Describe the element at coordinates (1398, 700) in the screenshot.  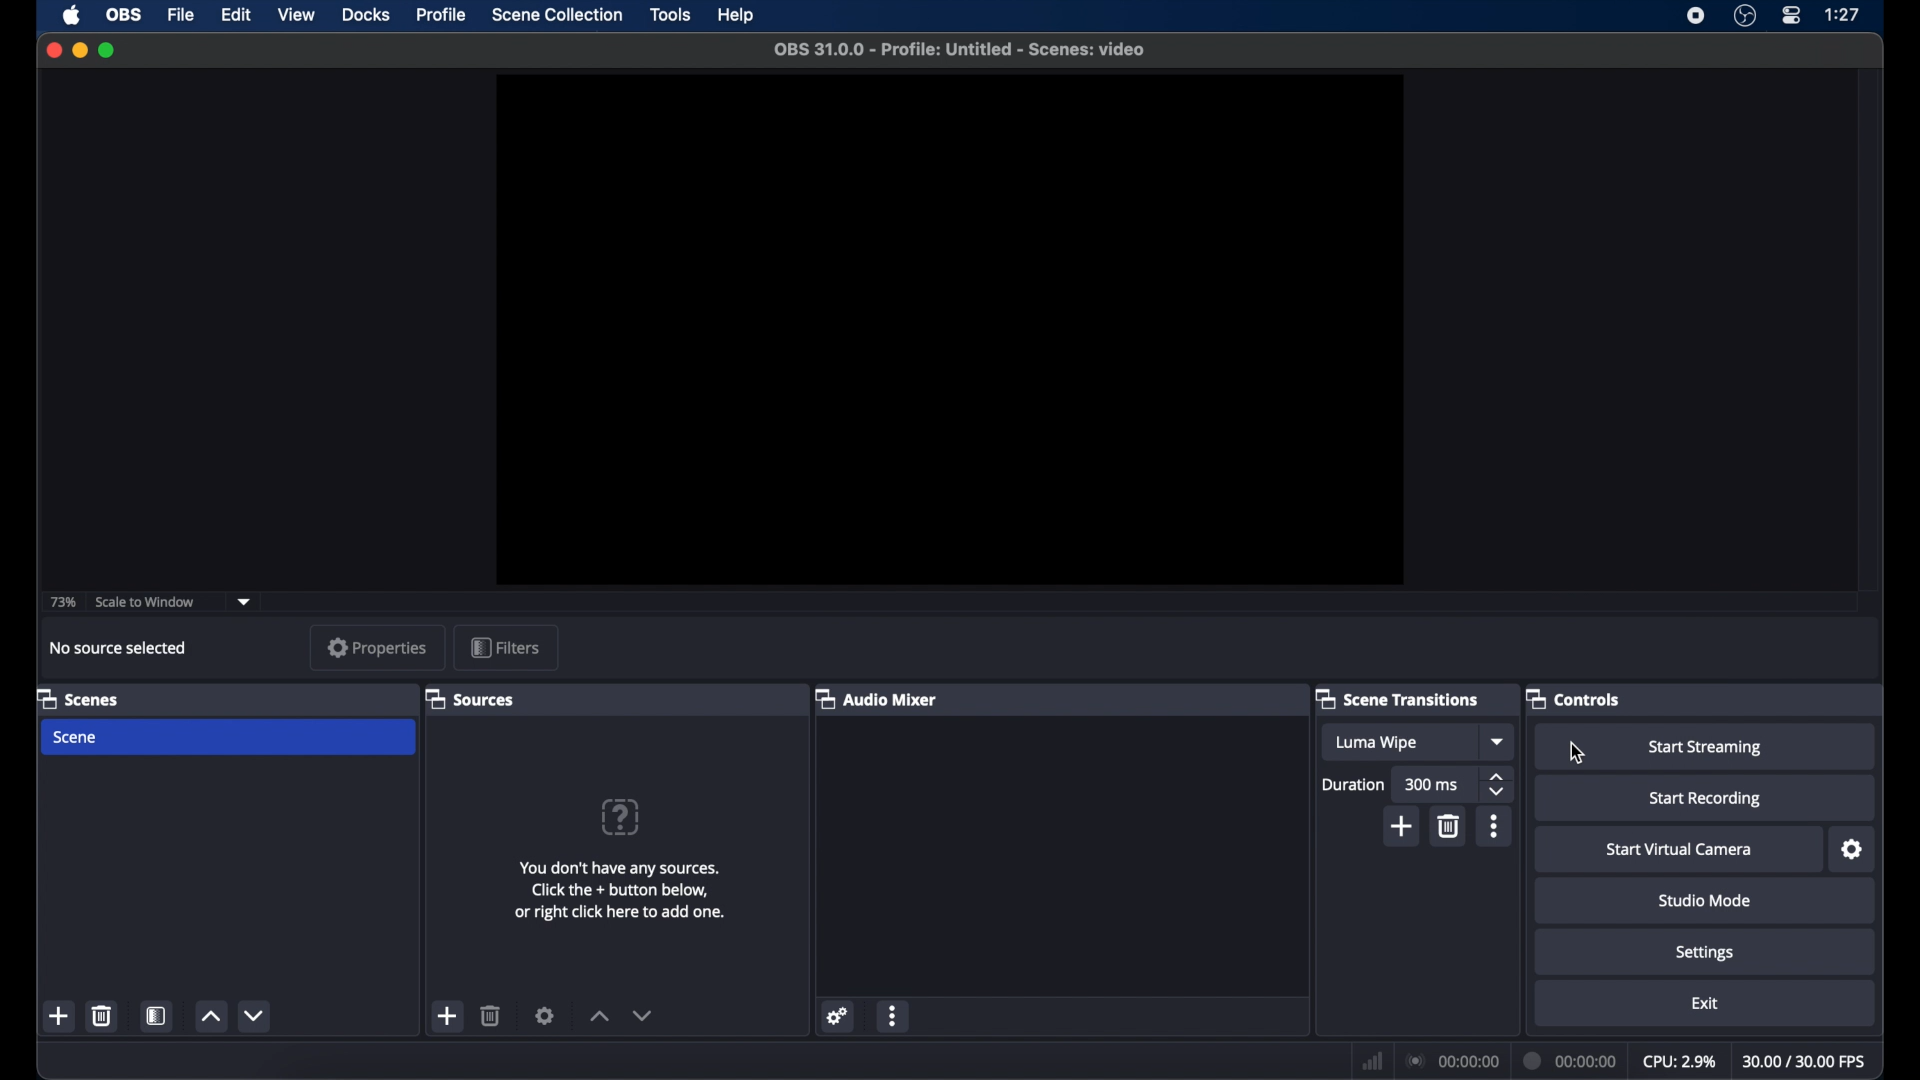
I see `scene transitions` at that location.